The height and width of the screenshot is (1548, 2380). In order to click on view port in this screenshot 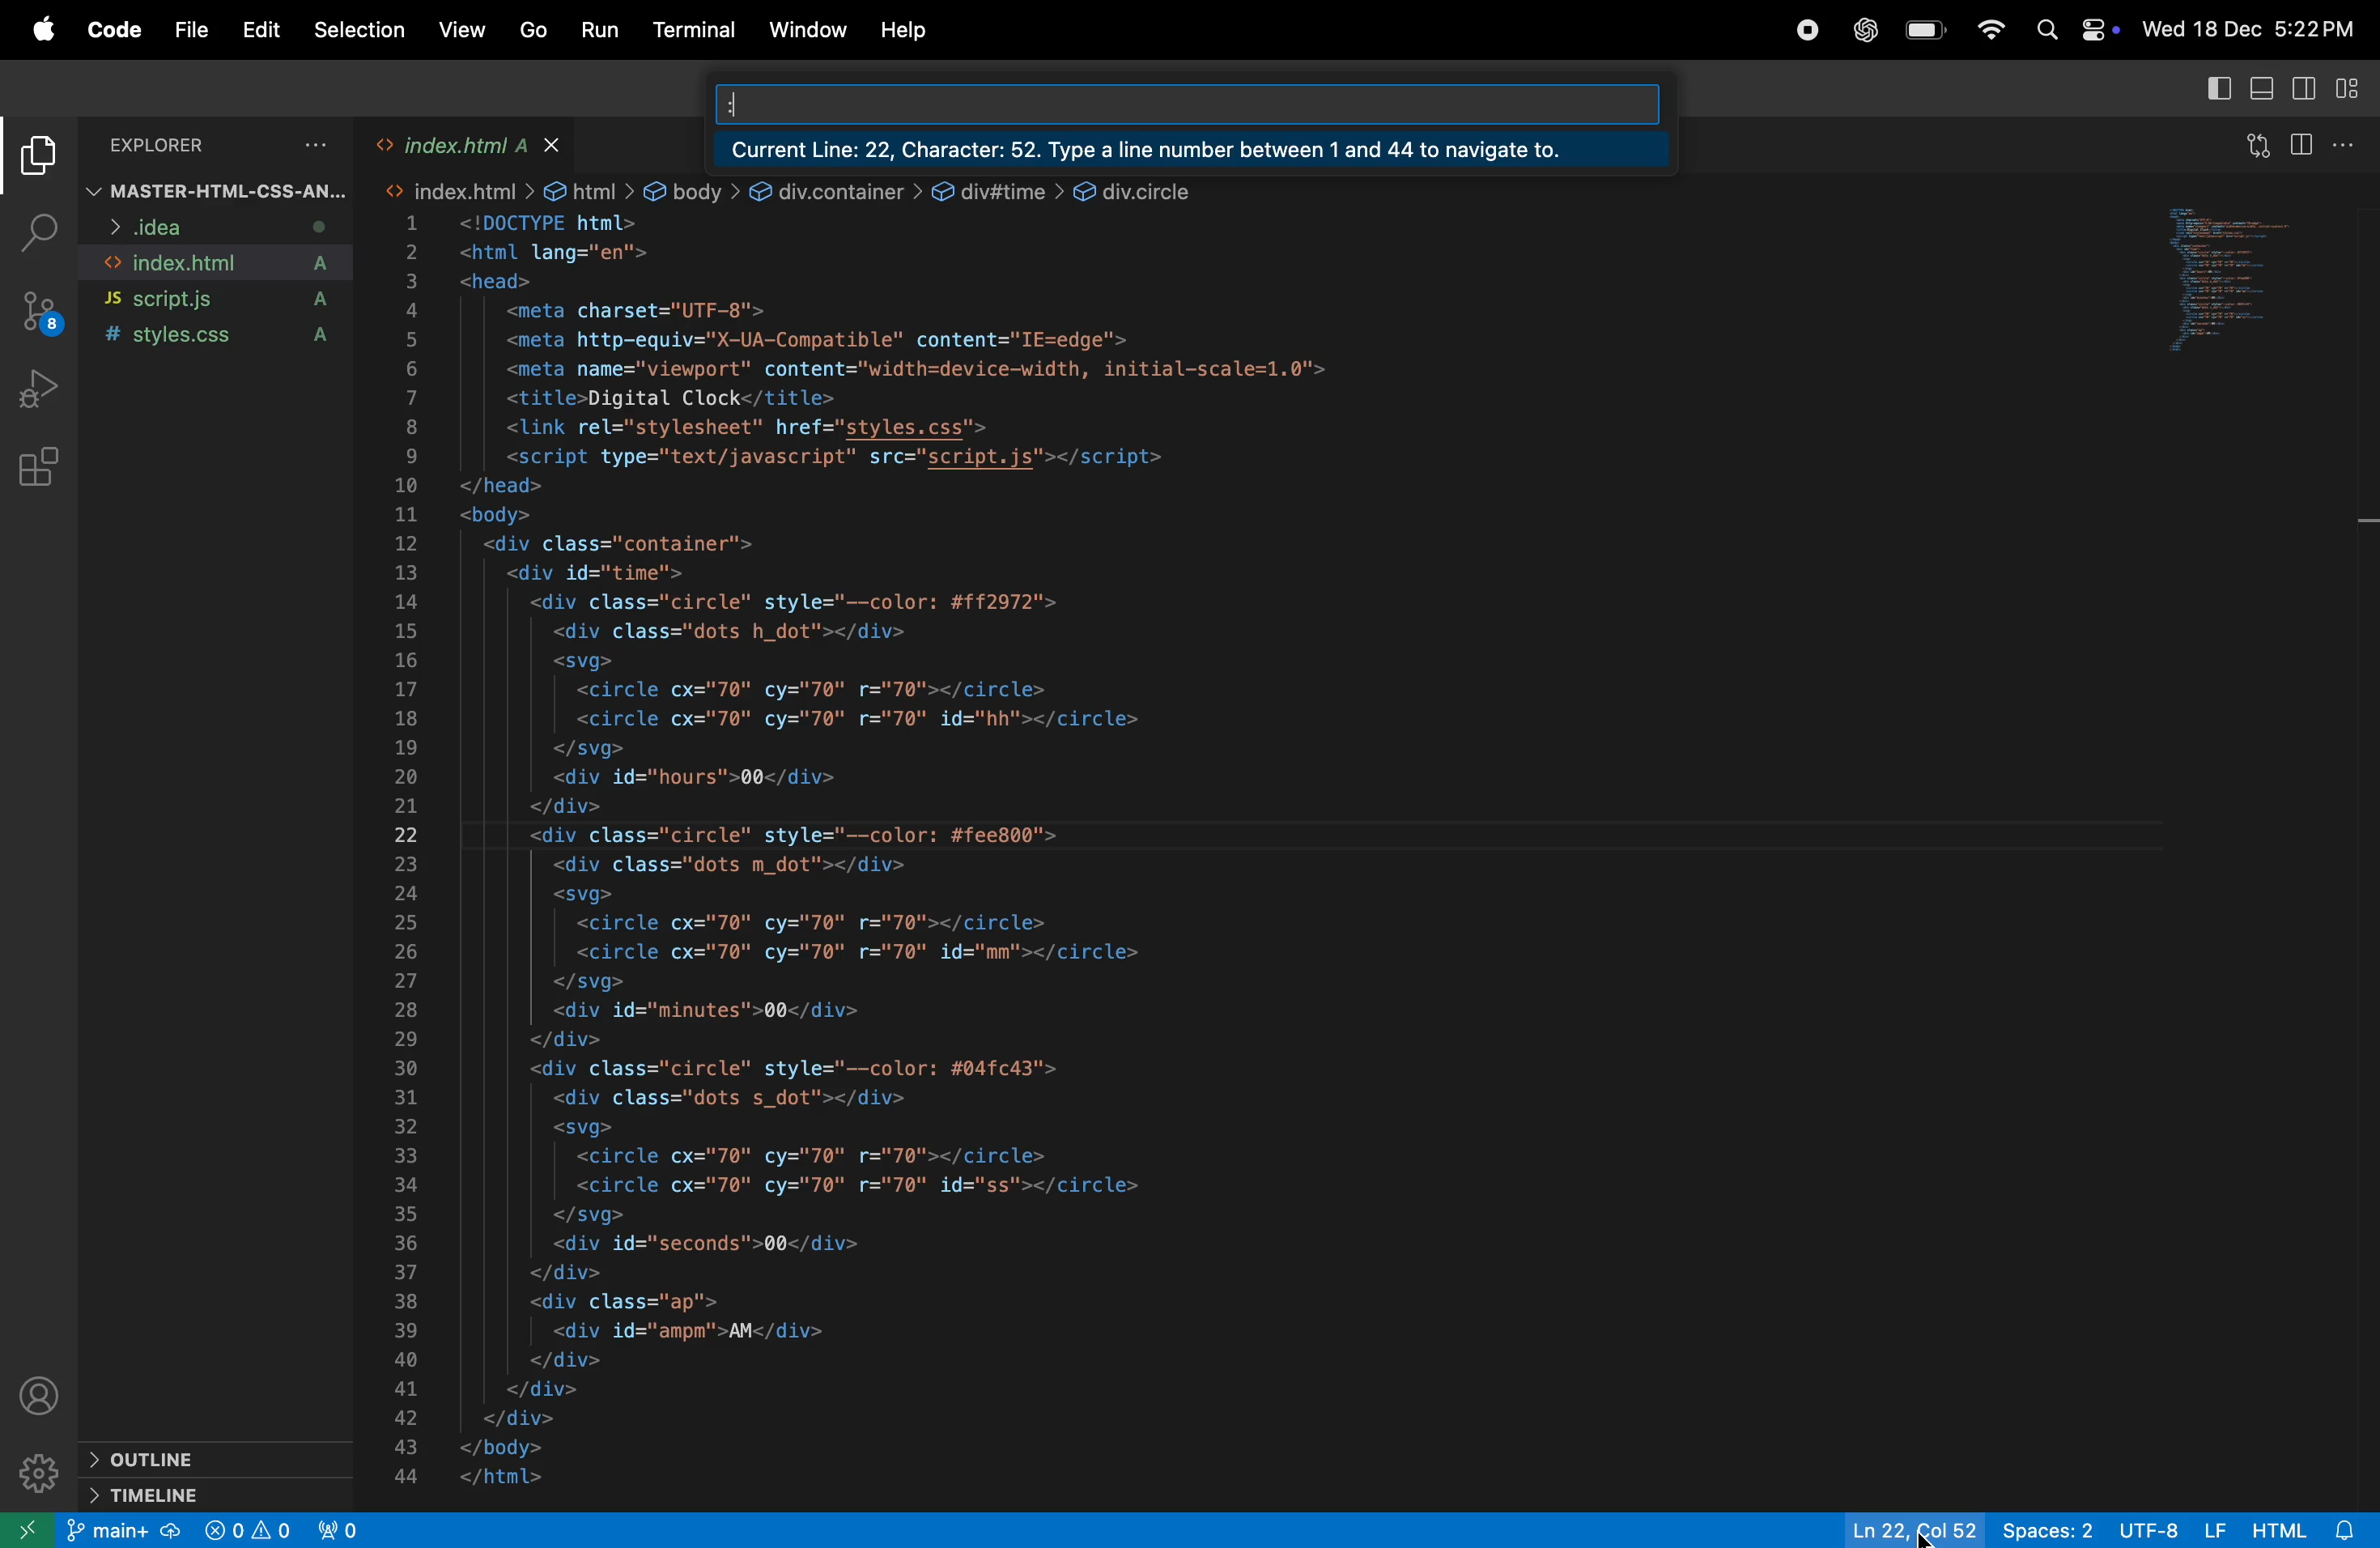, I will do `click(341, 1529)`.